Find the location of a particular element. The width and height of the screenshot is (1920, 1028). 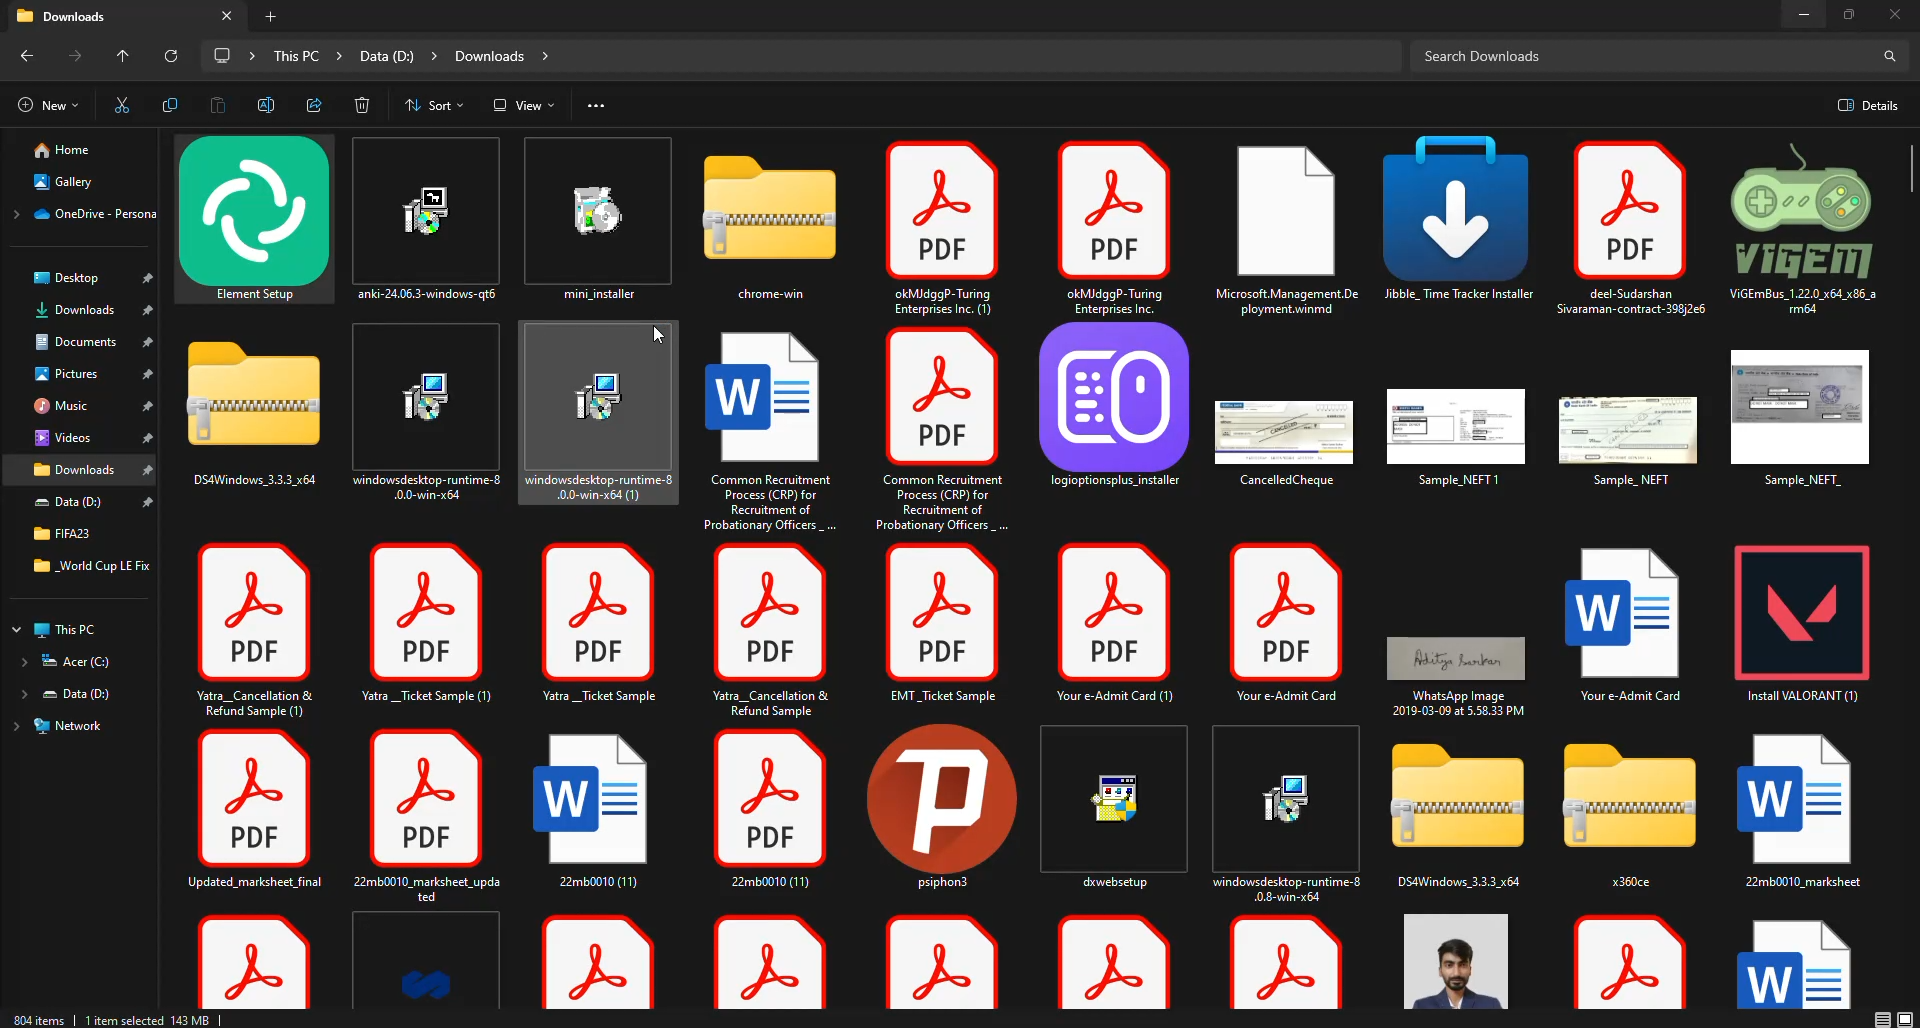

file is located at coordinates (949, 626).